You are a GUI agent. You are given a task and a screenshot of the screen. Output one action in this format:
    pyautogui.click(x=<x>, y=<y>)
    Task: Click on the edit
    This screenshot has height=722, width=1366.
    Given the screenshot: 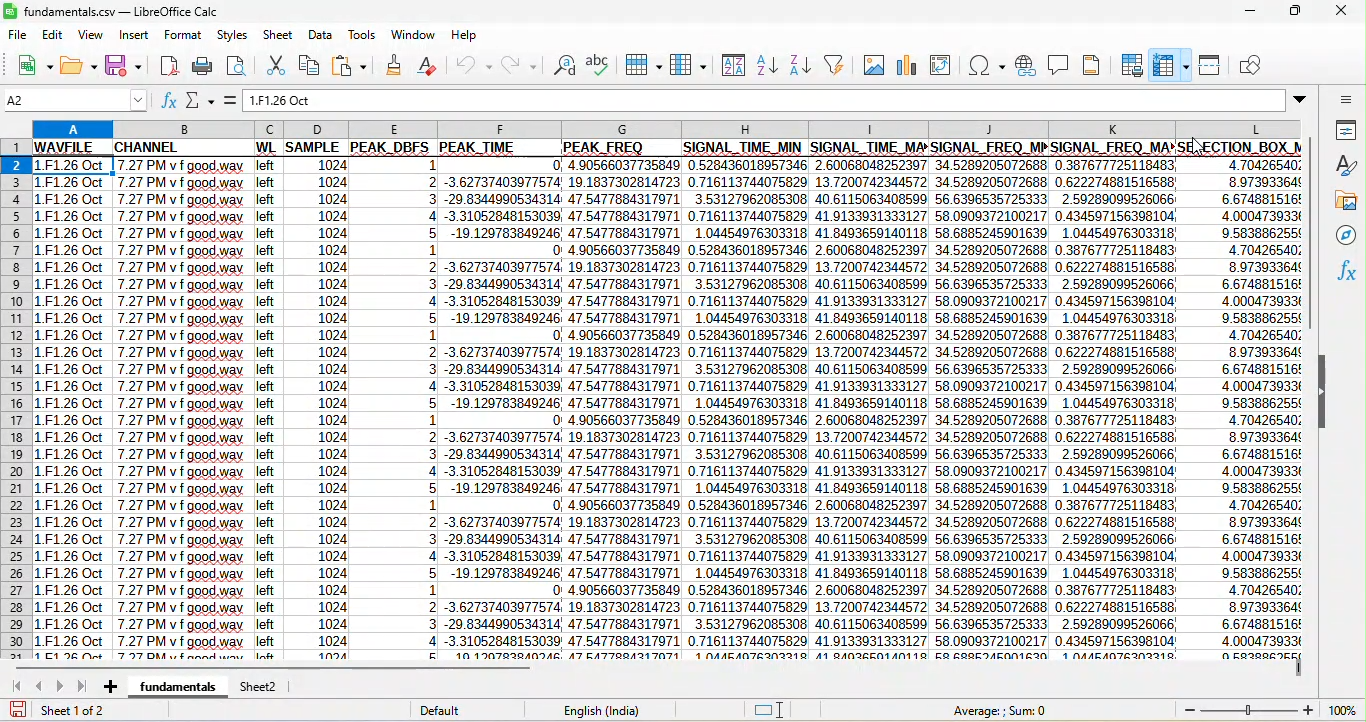 What is the action you would take?
    pyautogui.click(x=56, y=36)
    